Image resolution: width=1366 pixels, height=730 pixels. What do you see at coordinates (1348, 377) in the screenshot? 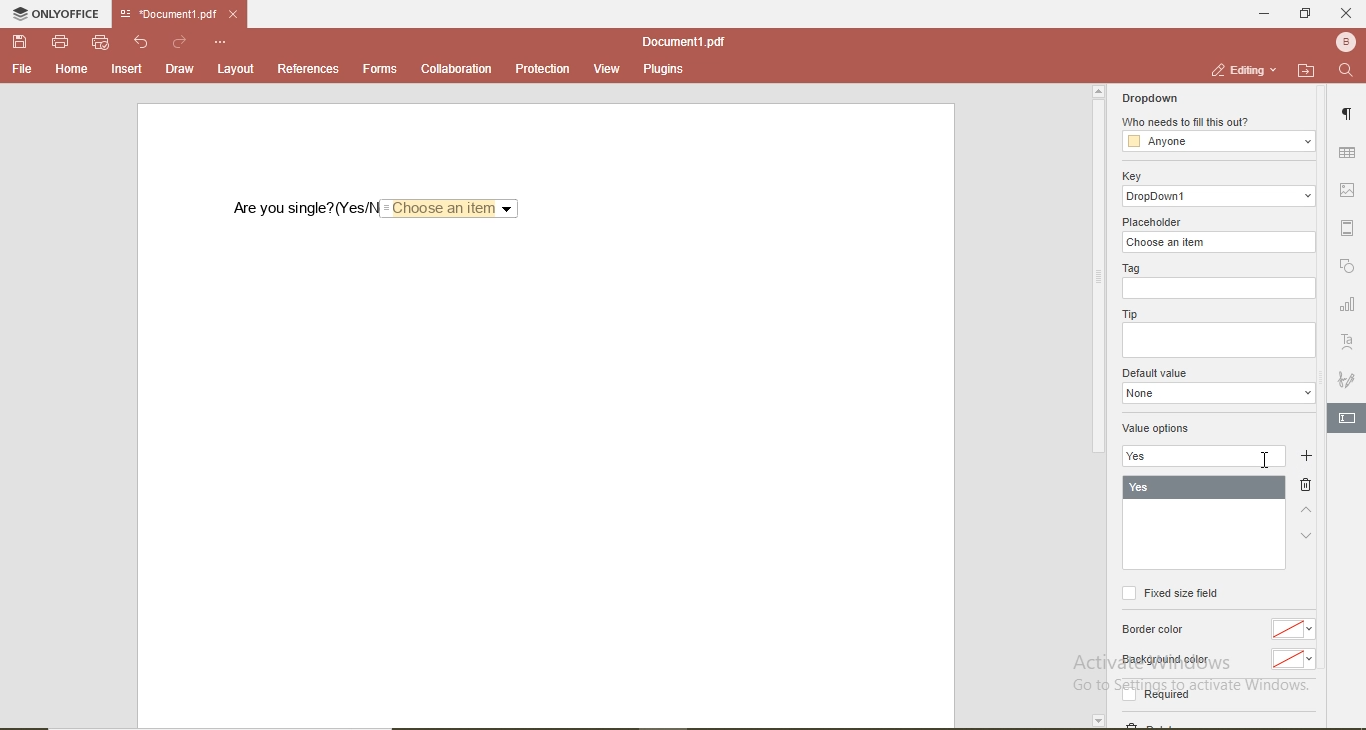
I see `signature` at bounding box center [1348, 377].